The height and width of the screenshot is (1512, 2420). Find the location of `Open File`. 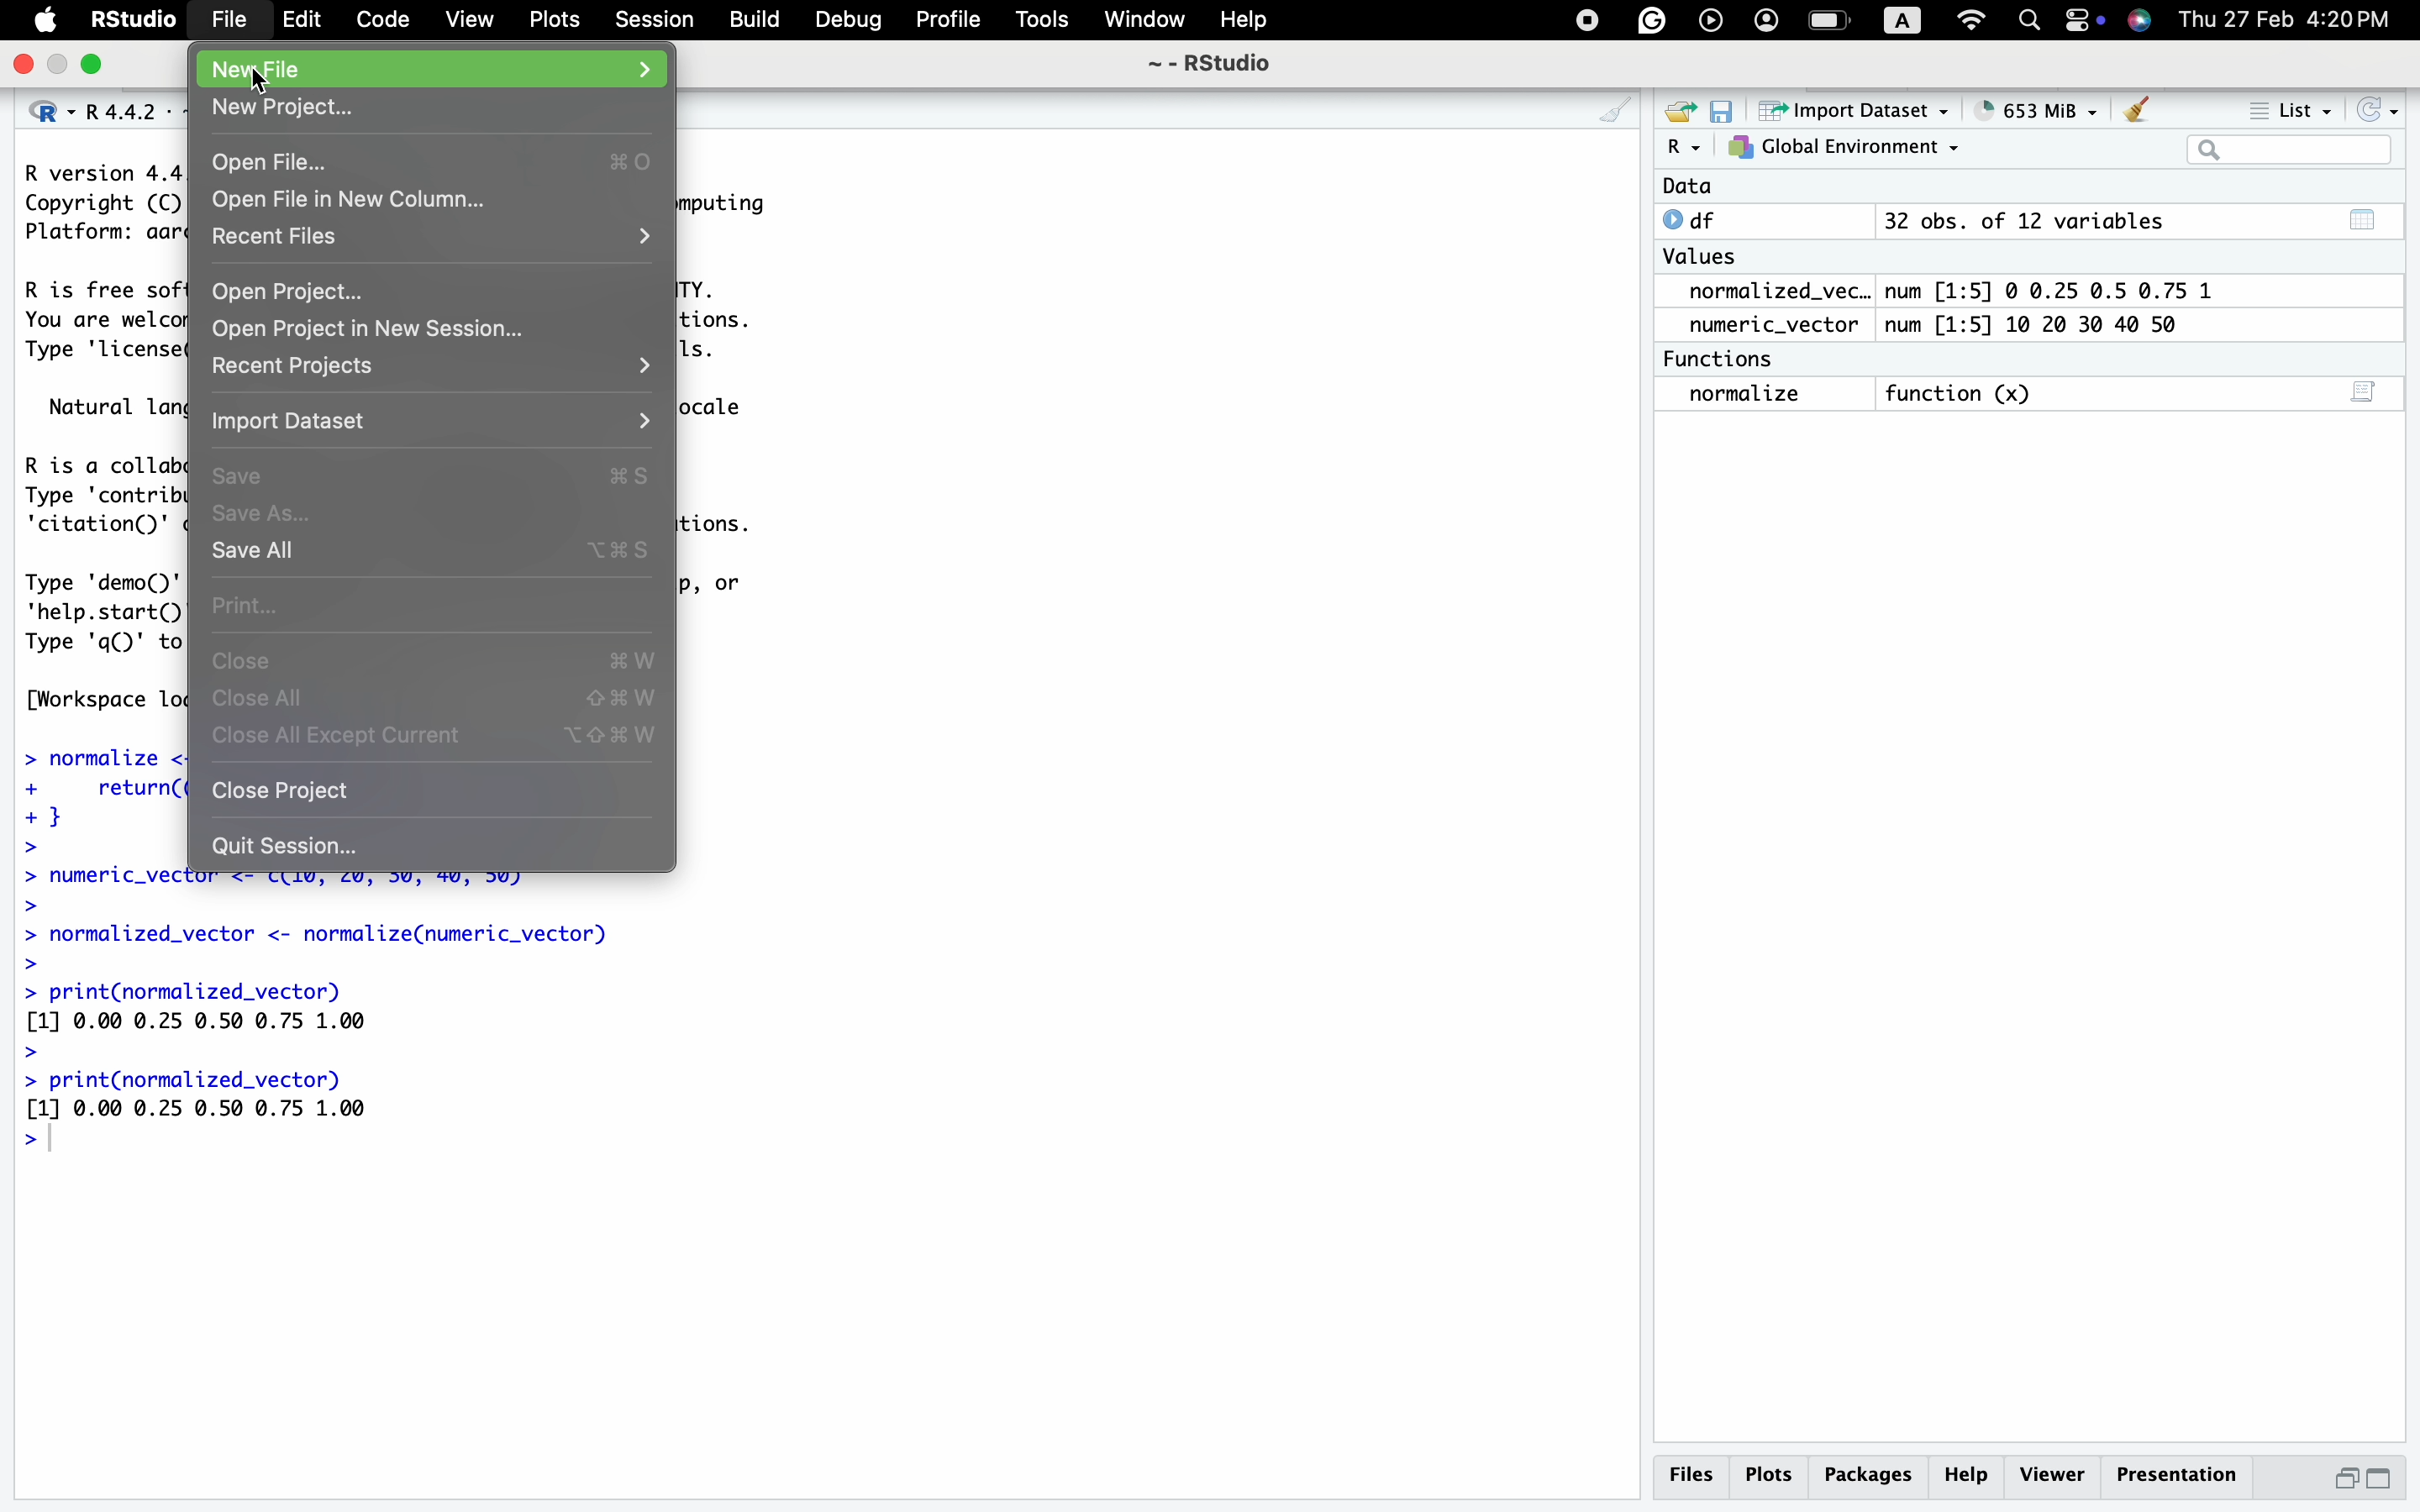

Open File is located at coordinates (268, 160).